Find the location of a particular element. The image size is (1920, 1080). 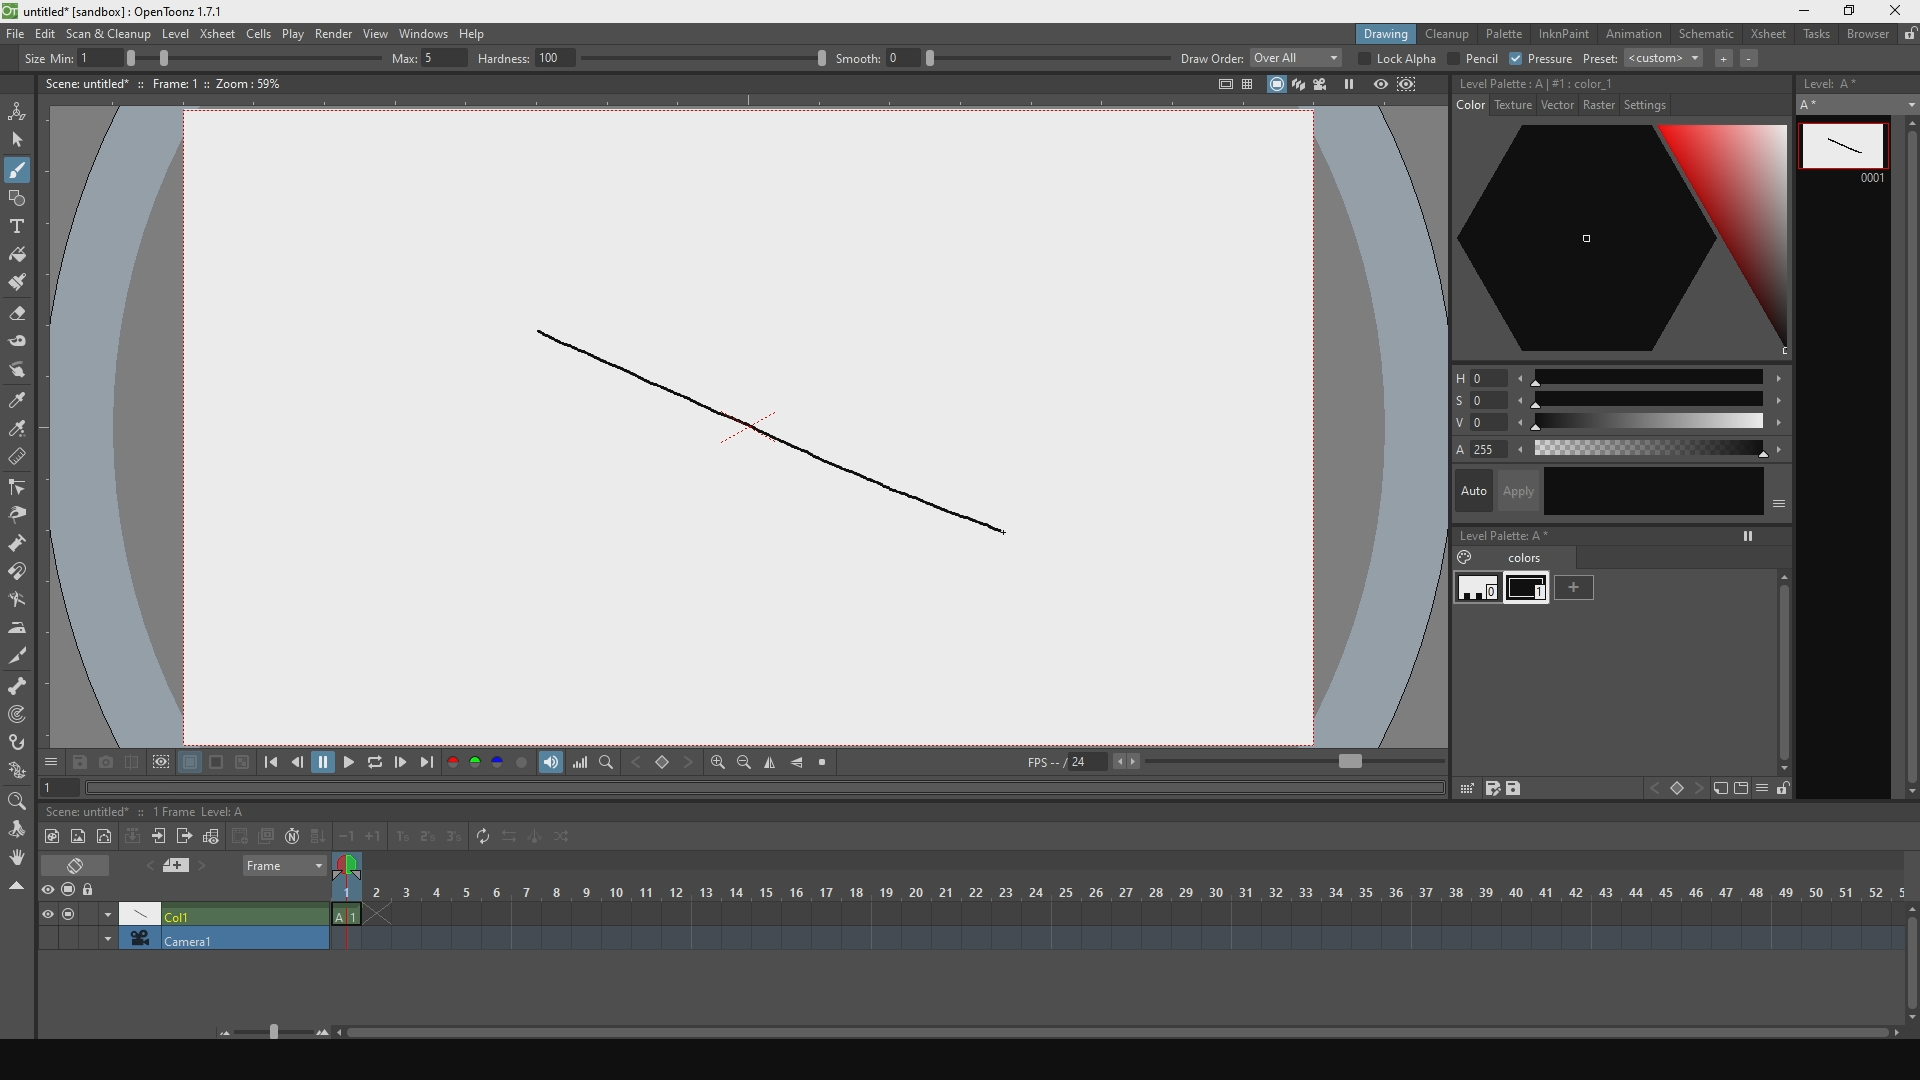

turn is located at coordinates (22, 602).